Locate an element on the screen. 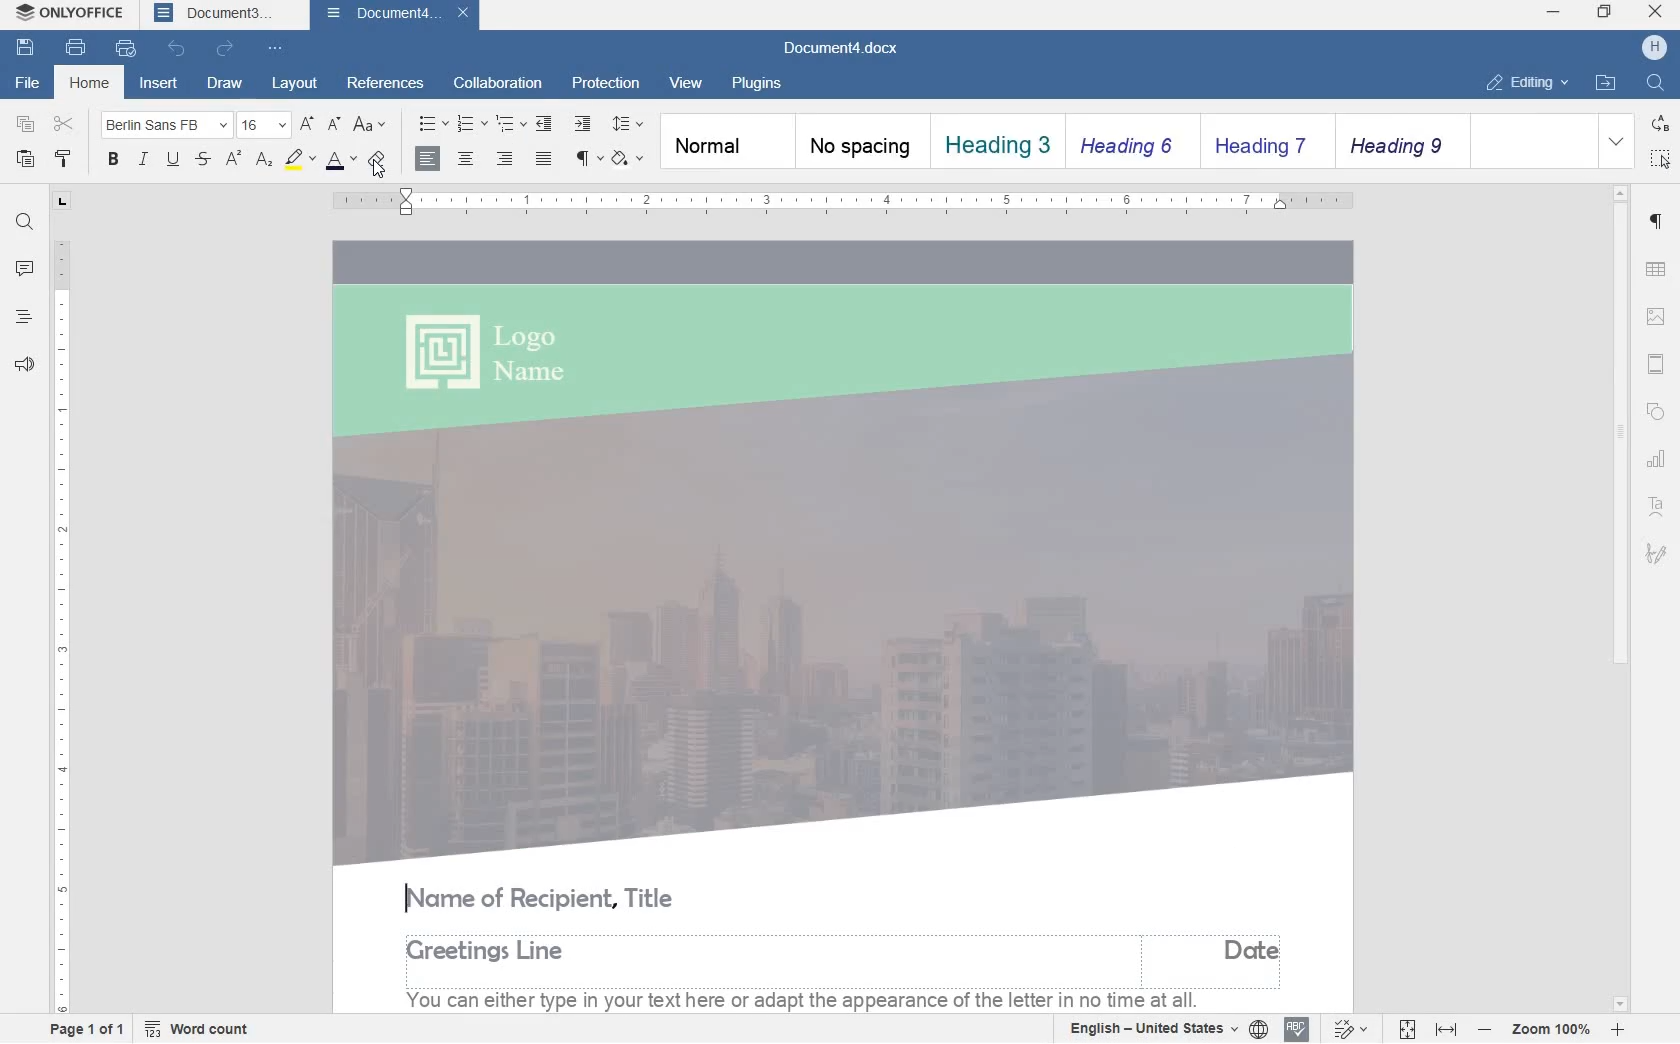 Image resolution: width=1680 pixels, height=1044 pixels. no spacing is located at coordinates (855, 142).